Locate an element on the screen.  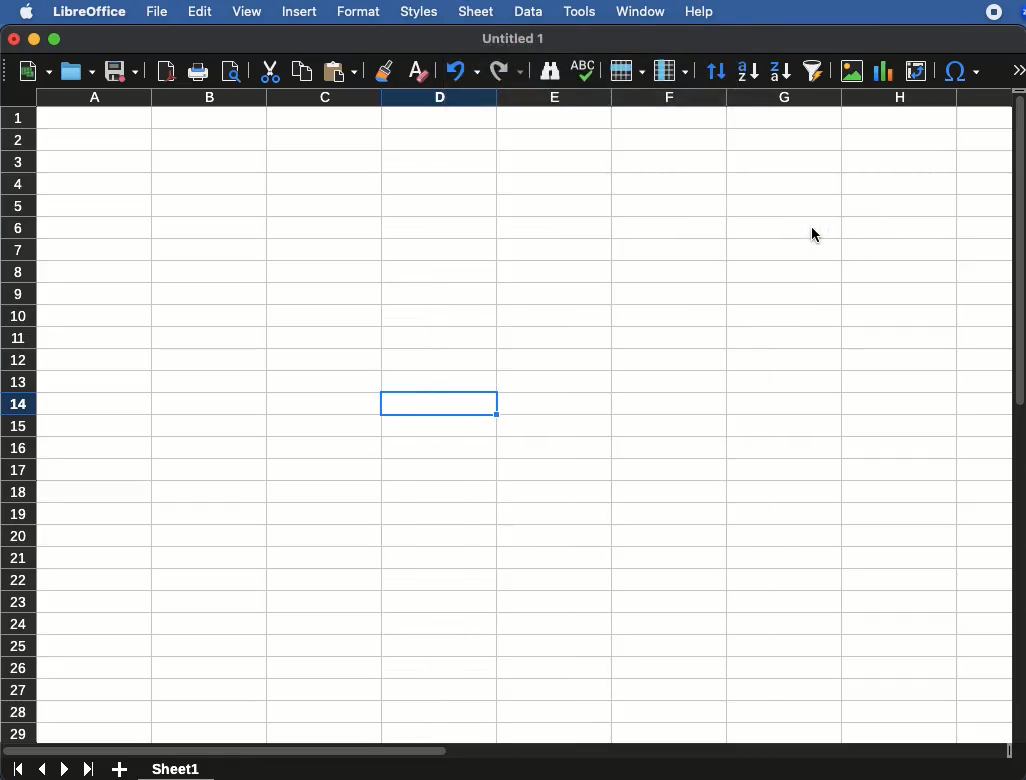
window is located at coordinates (639, 13).